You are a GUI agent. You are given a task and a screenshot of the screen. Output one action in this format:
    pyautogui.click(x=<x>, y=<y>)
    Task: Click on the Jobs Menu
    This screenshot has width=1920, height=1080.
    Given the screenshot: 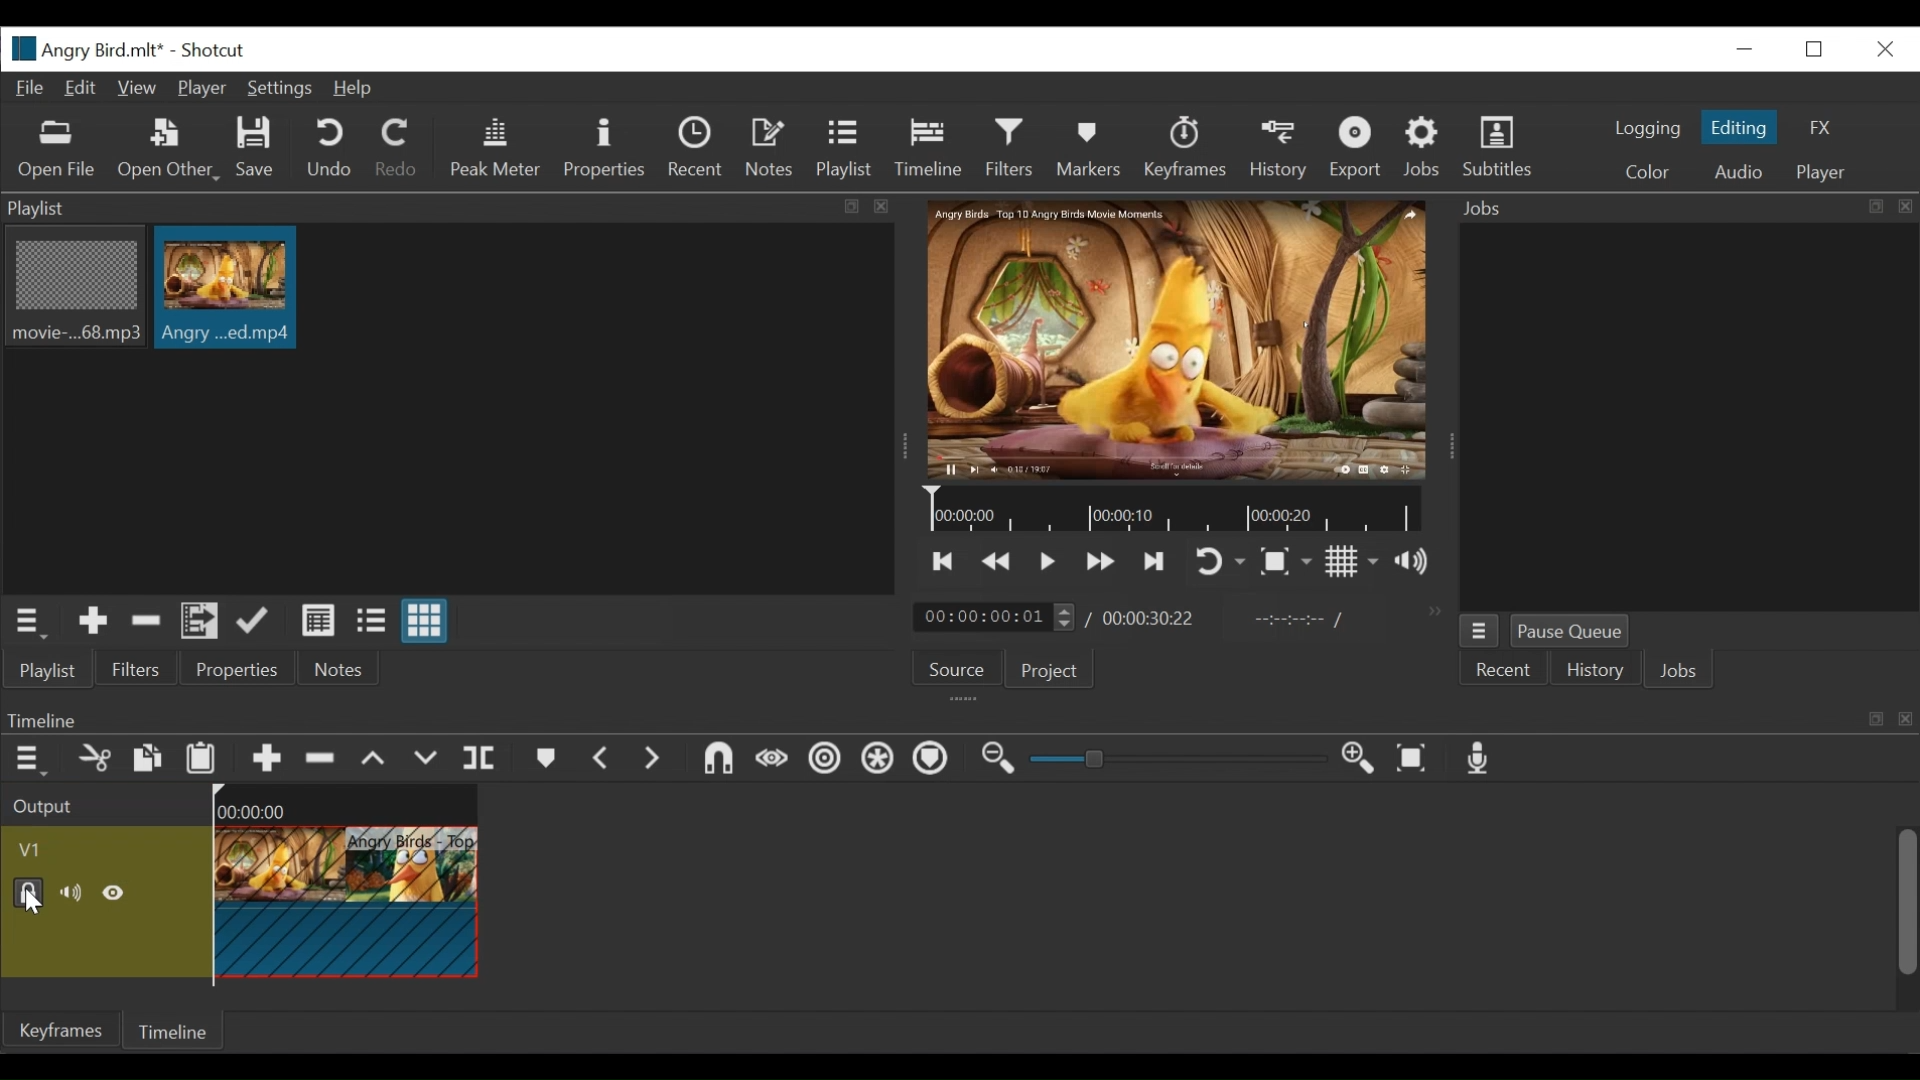 What is the action you would take?
    pyautogui.click(x=1478, y=631)
    